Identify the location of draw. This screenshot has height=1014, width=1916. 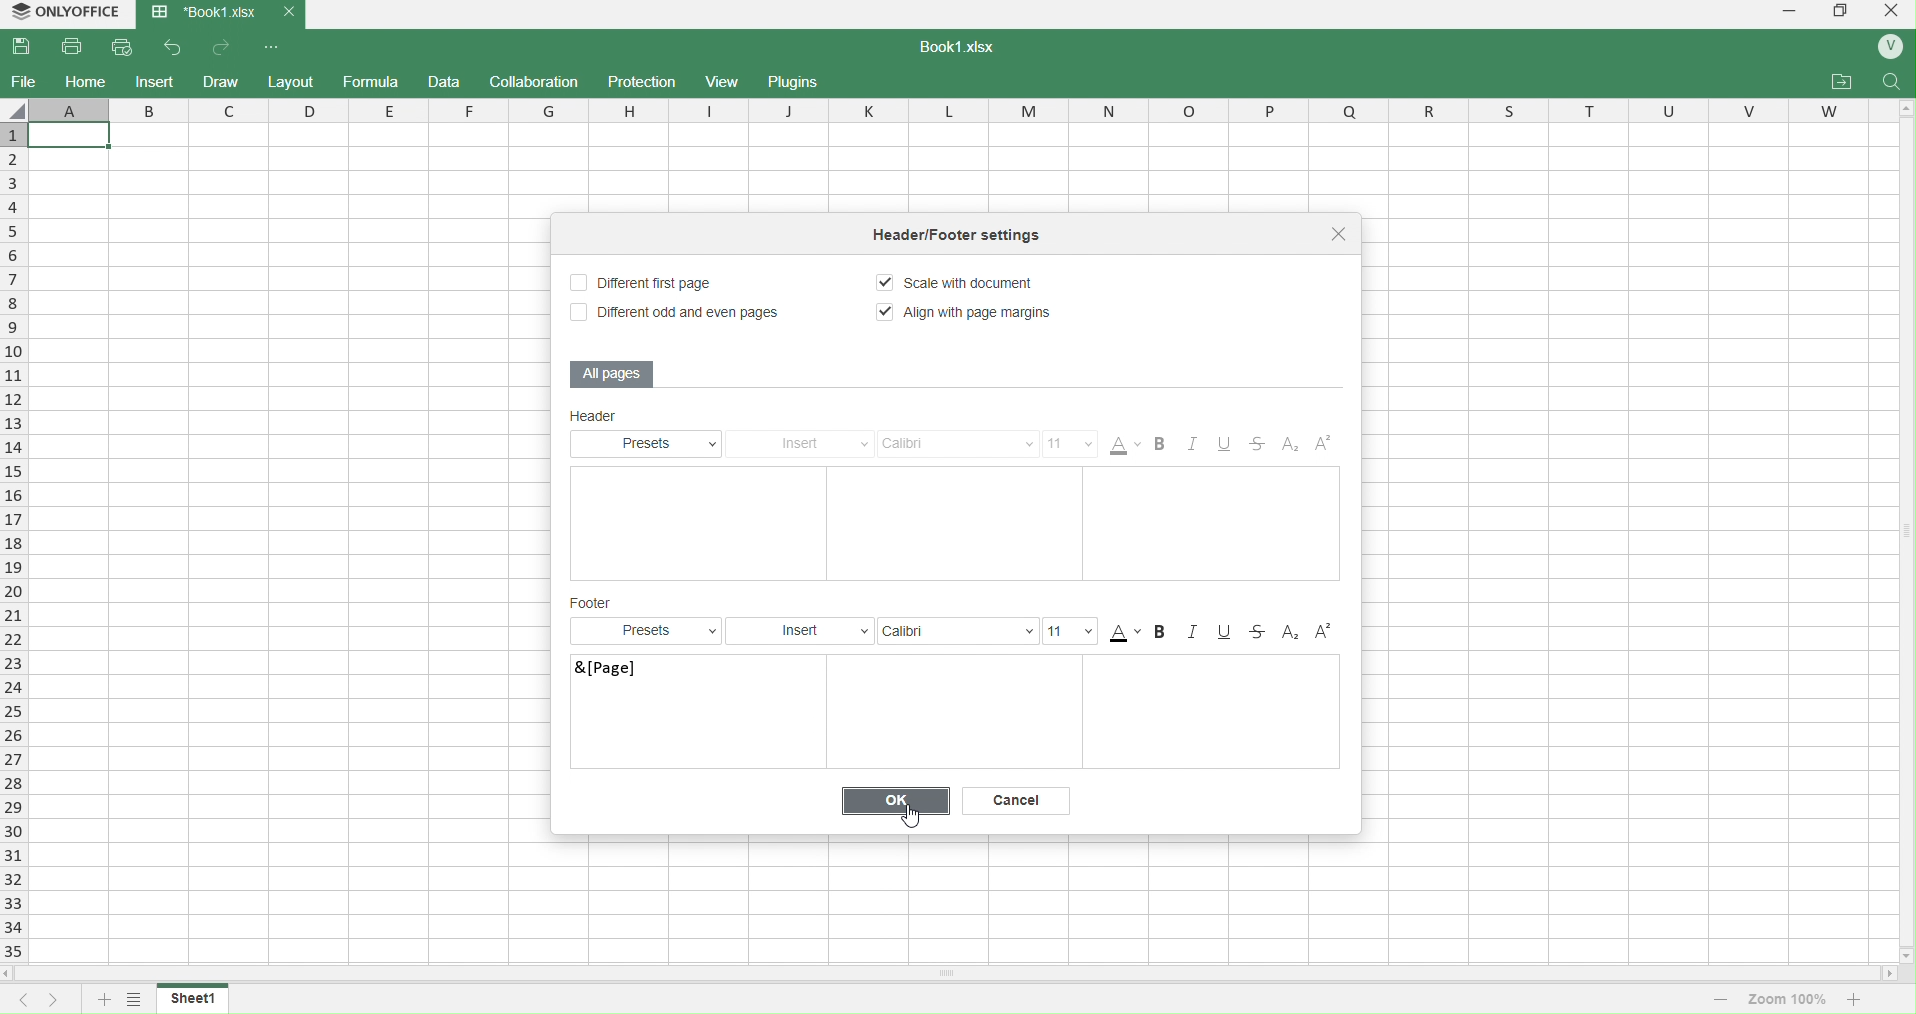
(223, 80).